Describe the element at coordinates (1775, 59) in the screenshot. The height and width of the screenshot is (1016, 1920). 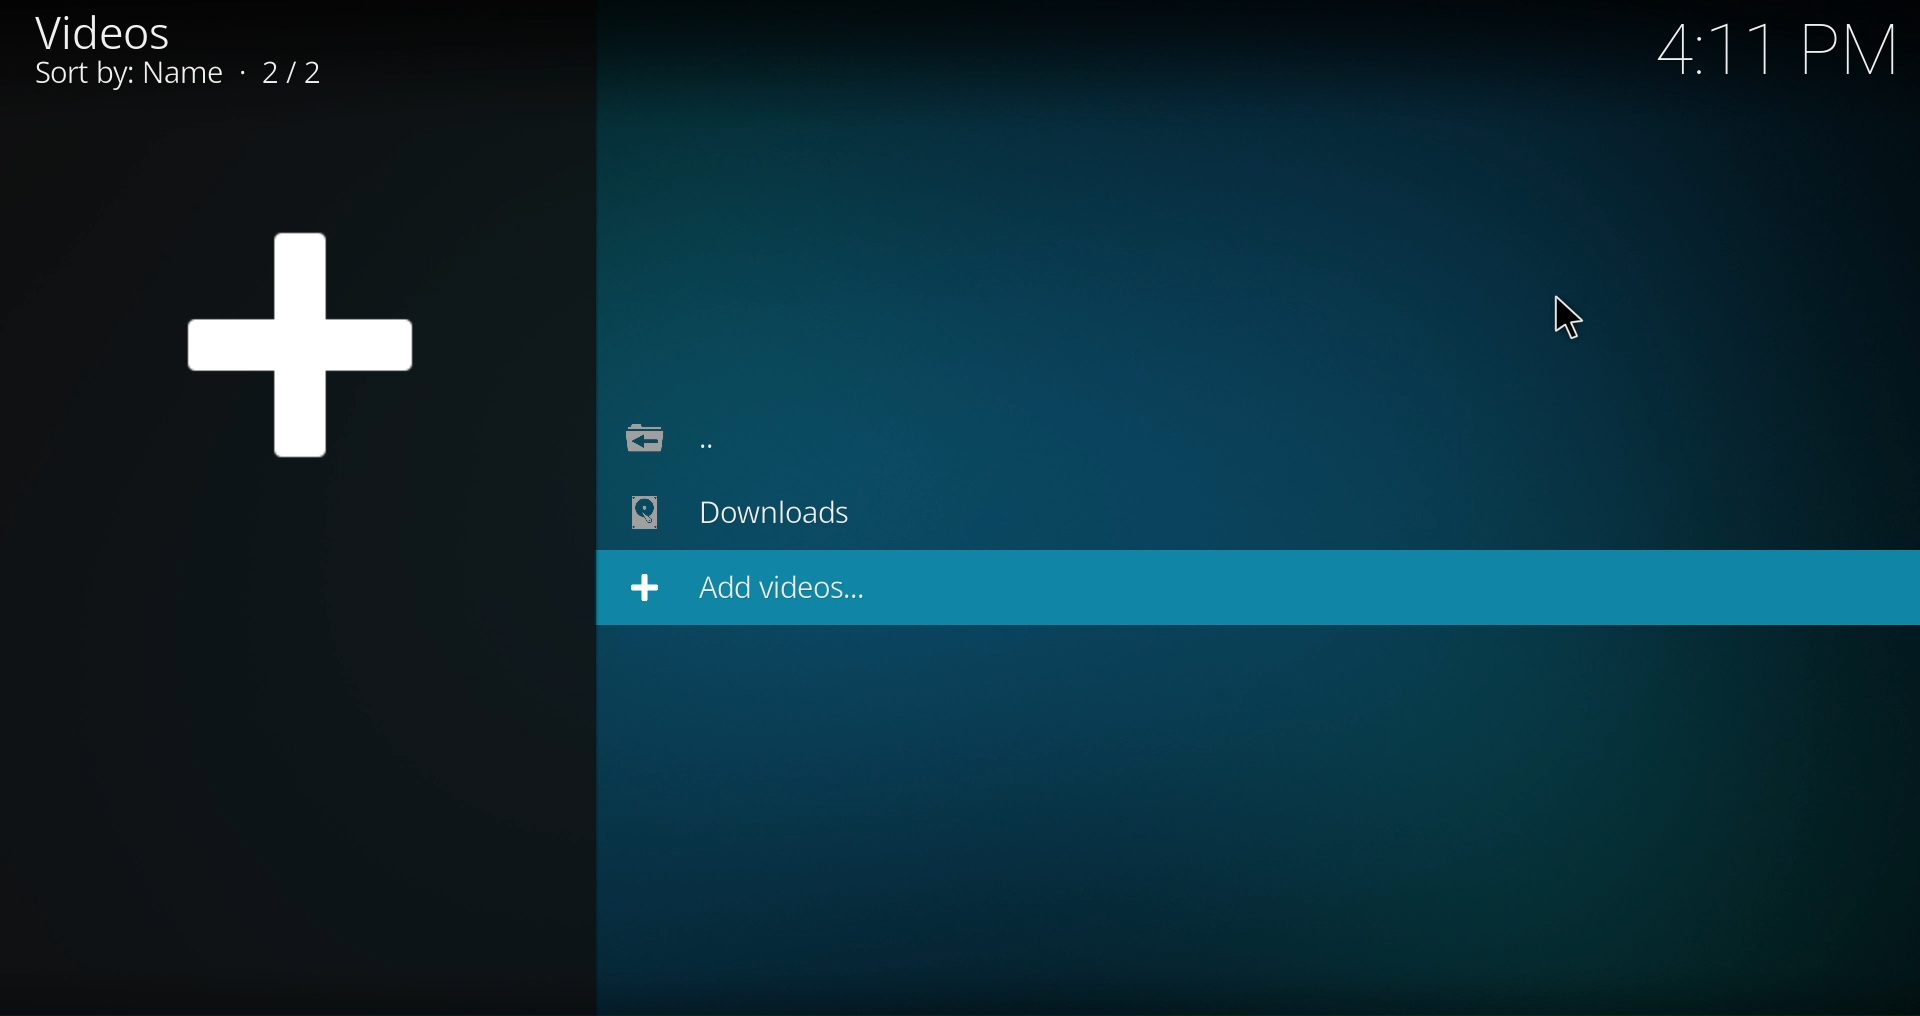
I see `4:11 PM` at that location.